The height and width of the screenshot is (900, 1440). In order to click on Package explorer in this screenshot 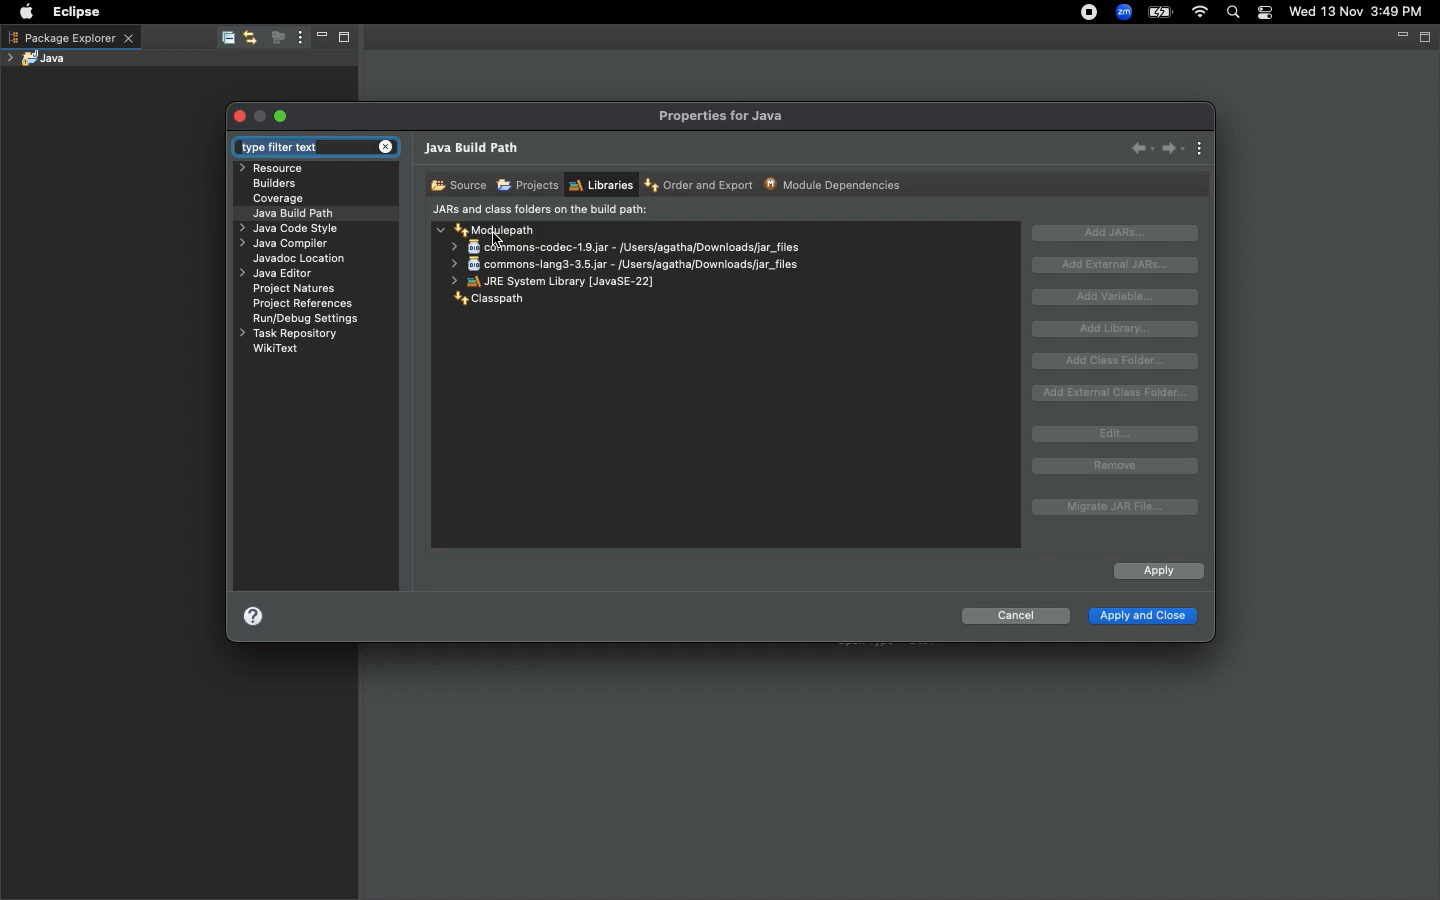, I will do `click(70, 37)`.